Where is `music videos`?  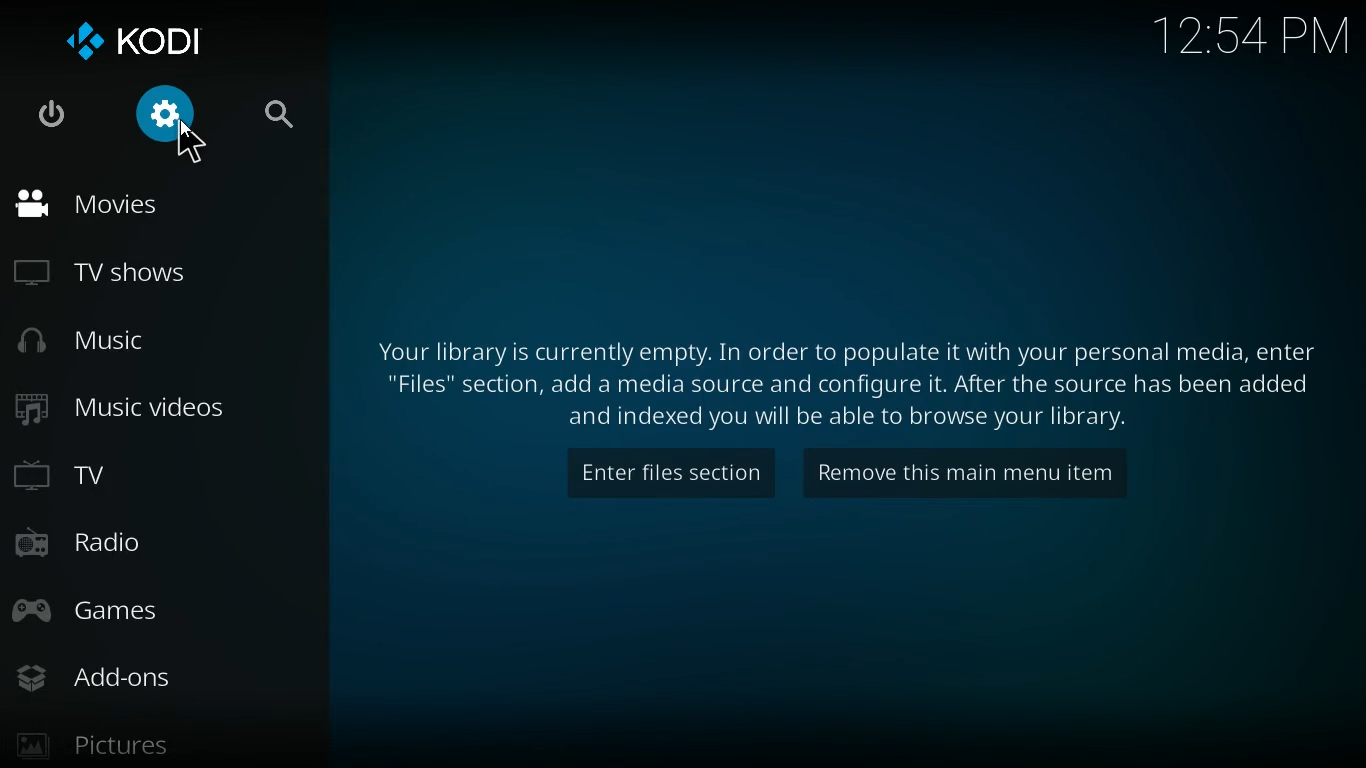 music videos is located at coordinates (143, 404).